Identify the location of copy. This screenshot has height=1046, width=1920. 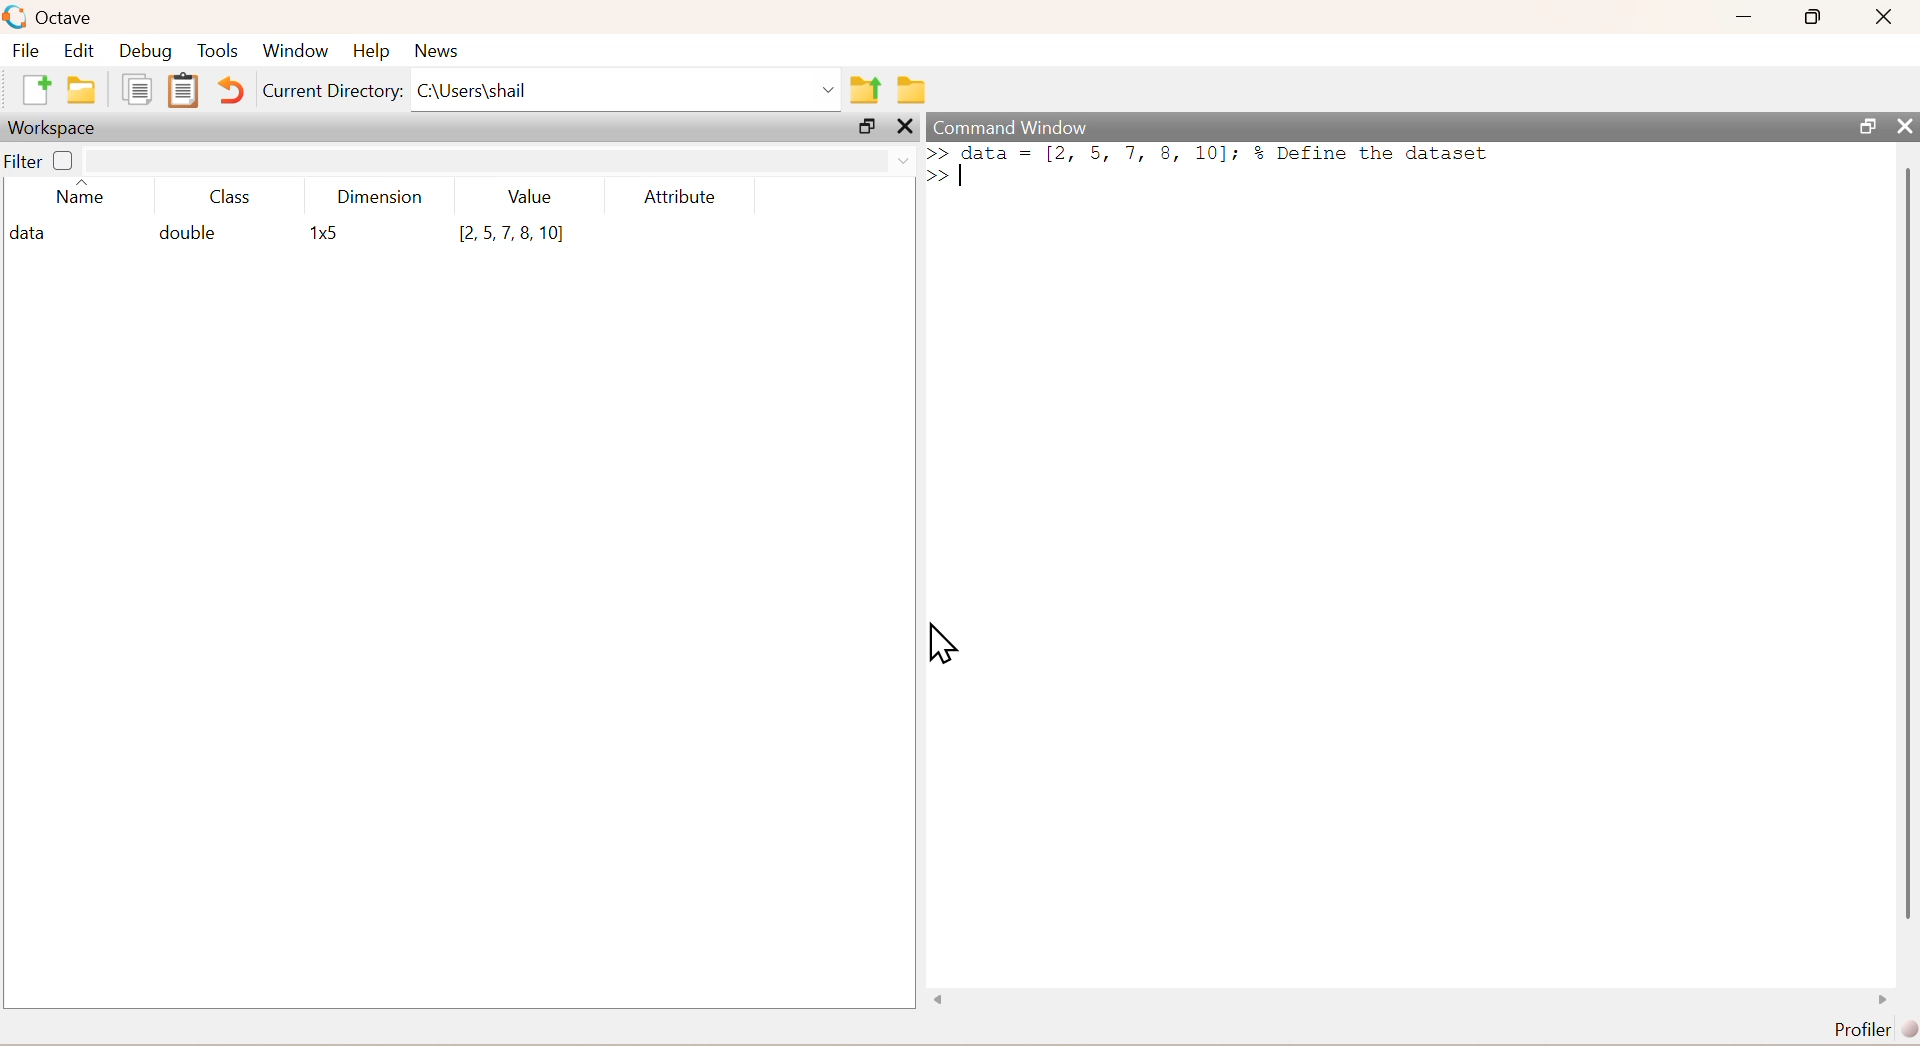
(137, 89).